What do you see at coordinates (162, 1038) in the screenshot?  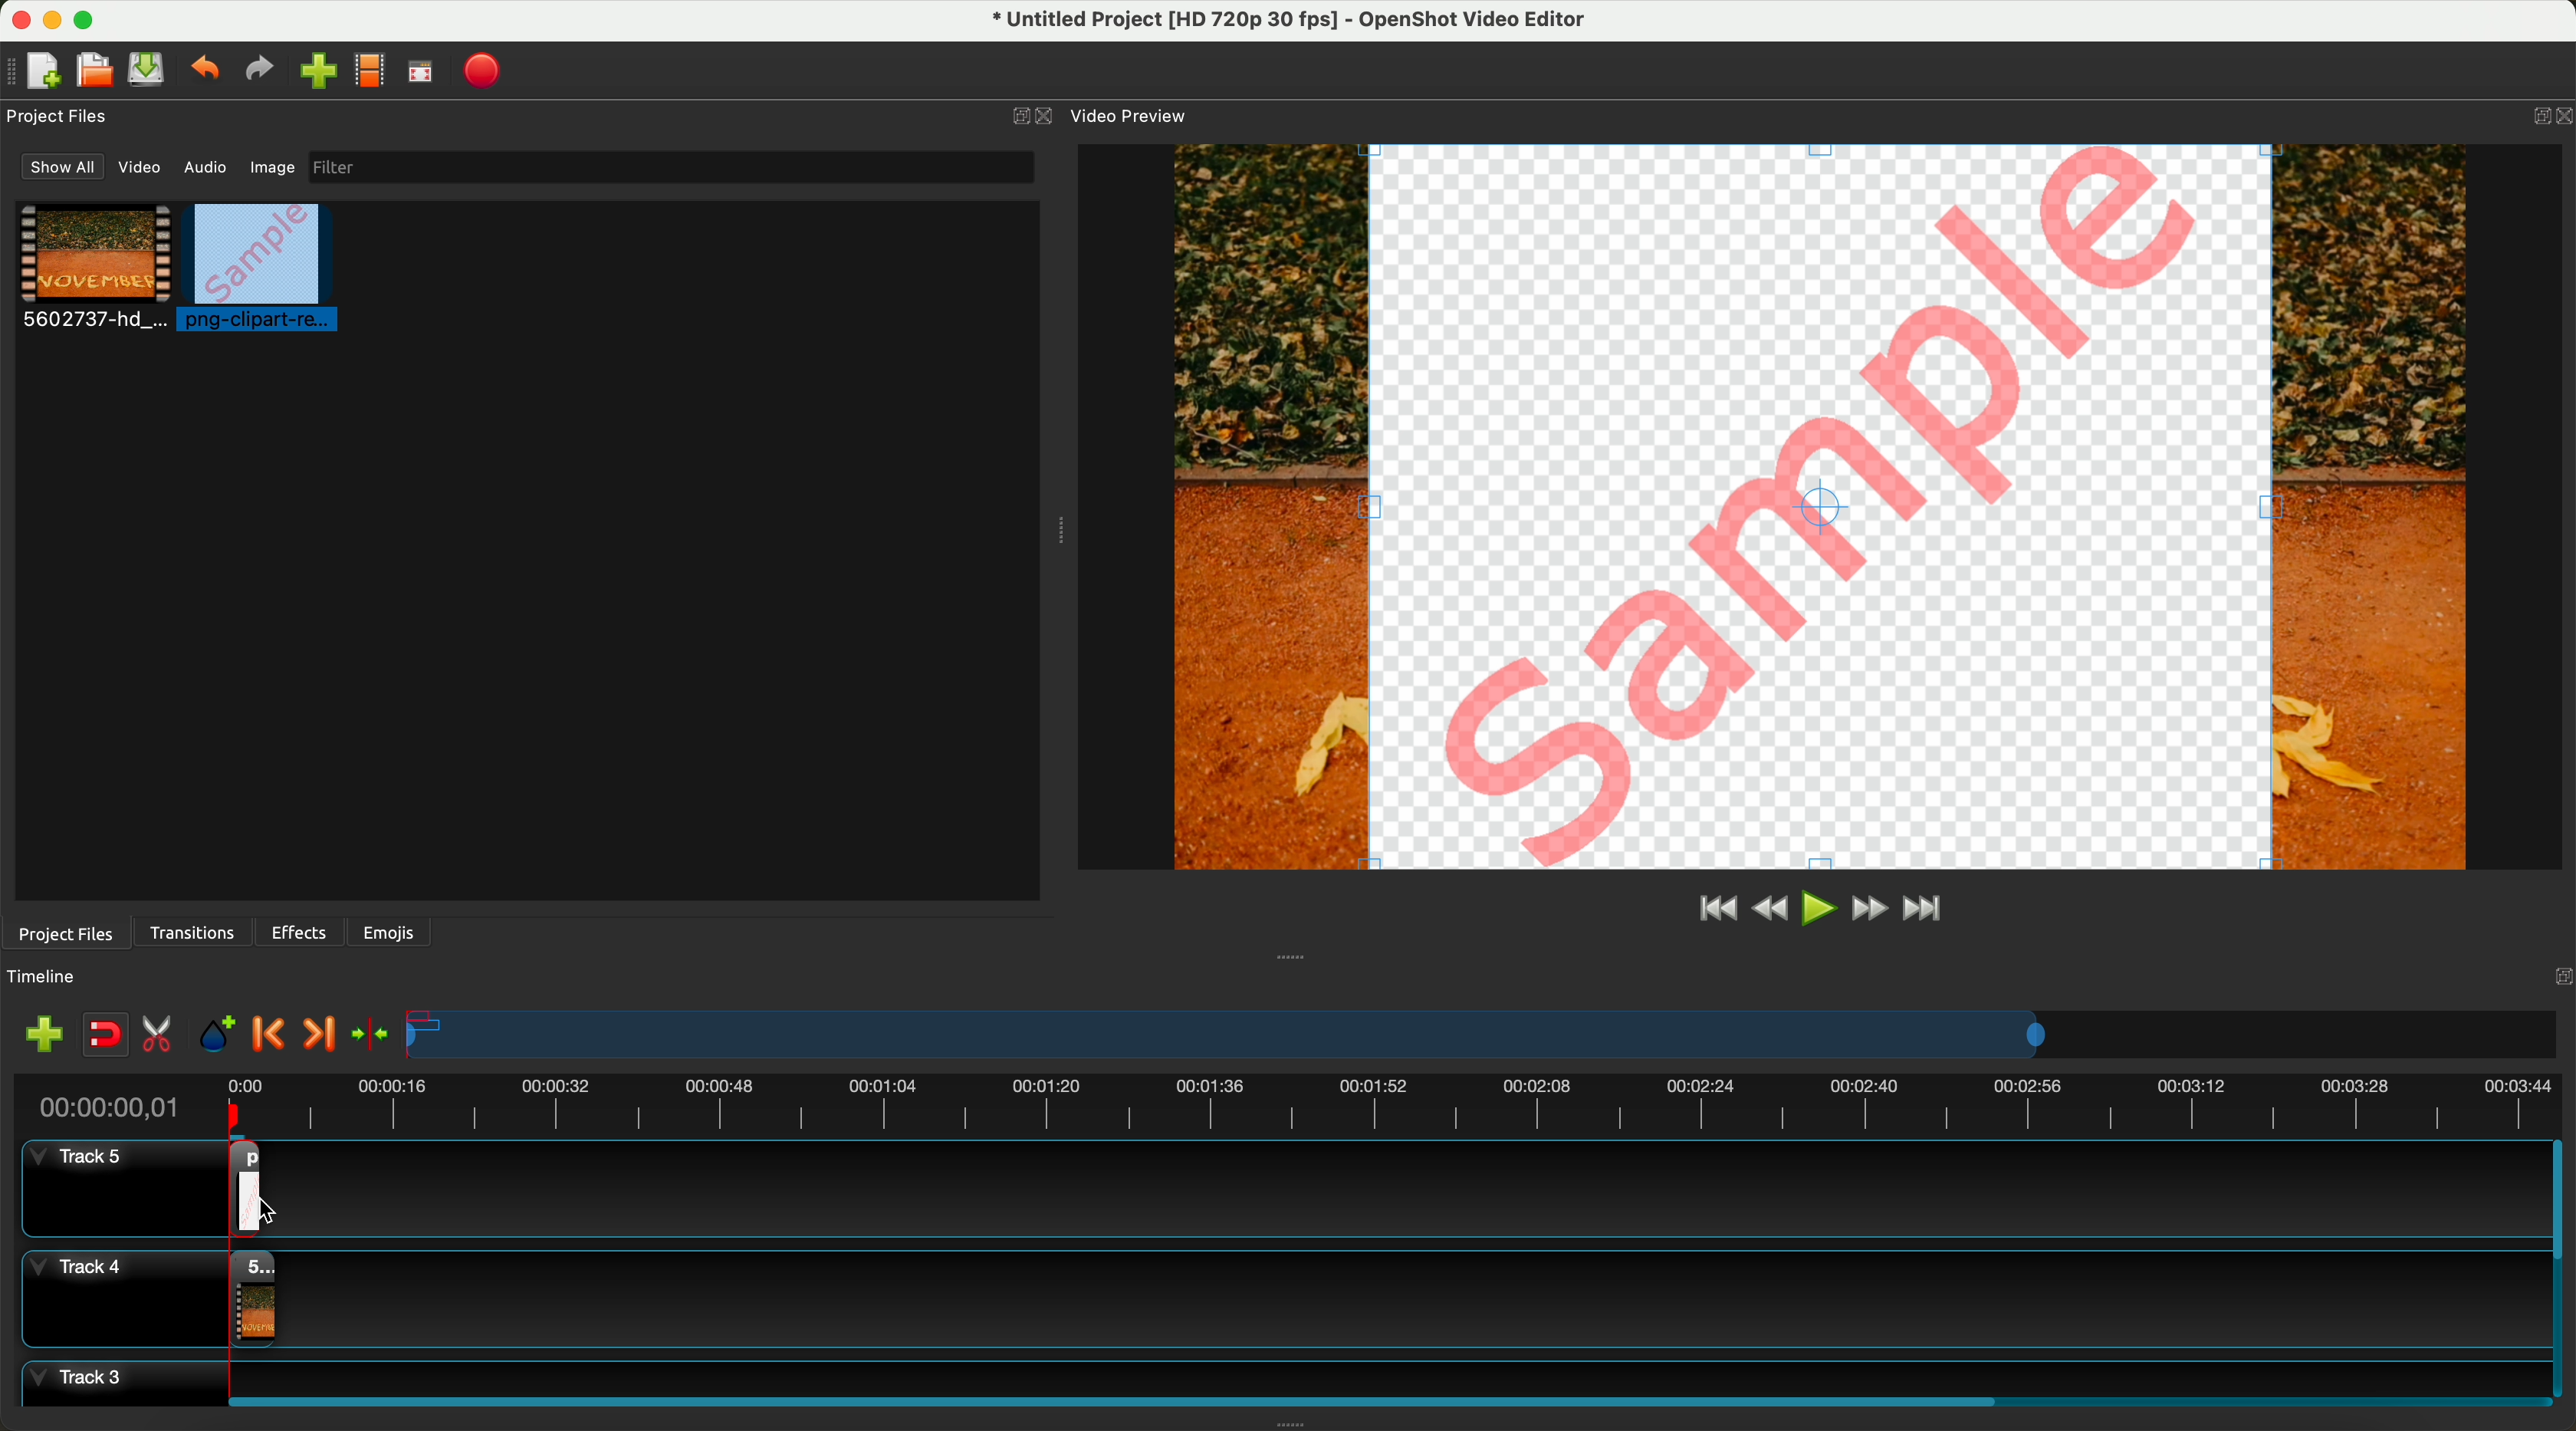 I see `enable razor` at bounding box center [162, 1038].